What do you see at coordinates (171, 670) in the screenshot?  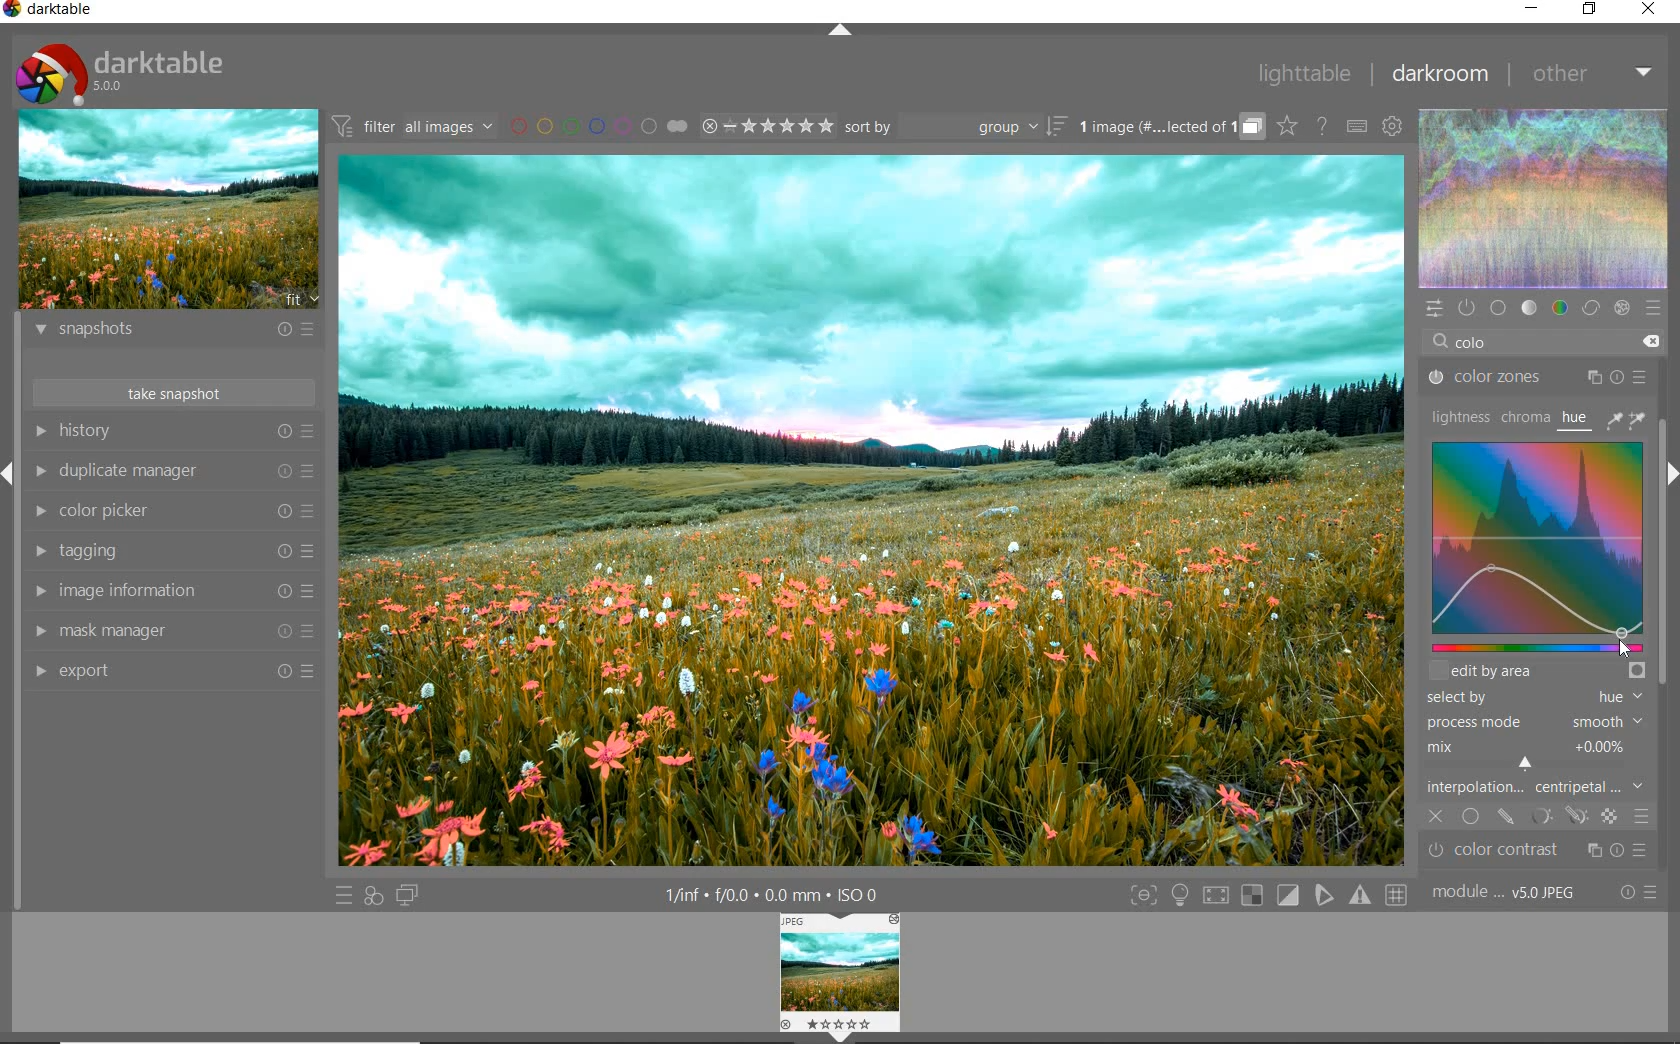 I see `export` at bounding box center [171, 670].